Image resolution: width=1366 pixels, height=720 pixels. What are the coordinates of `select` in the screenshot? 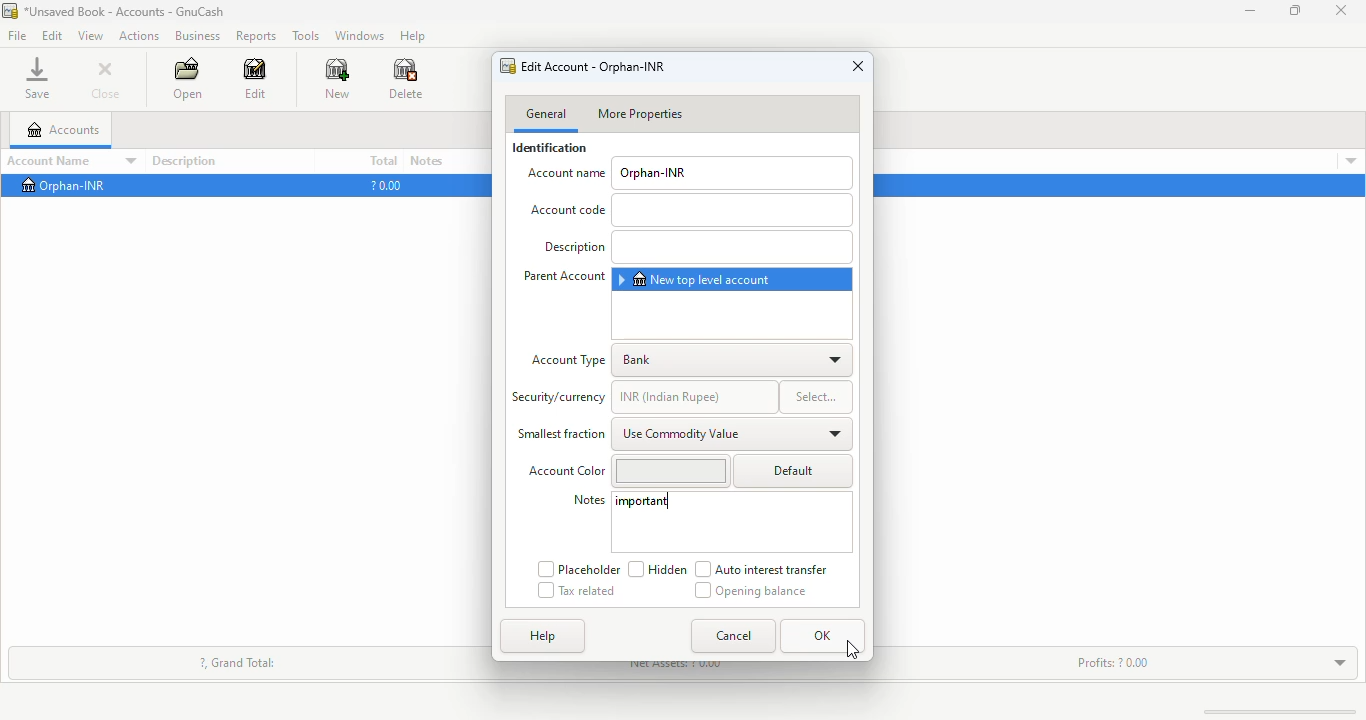 It's located at (815, 395).